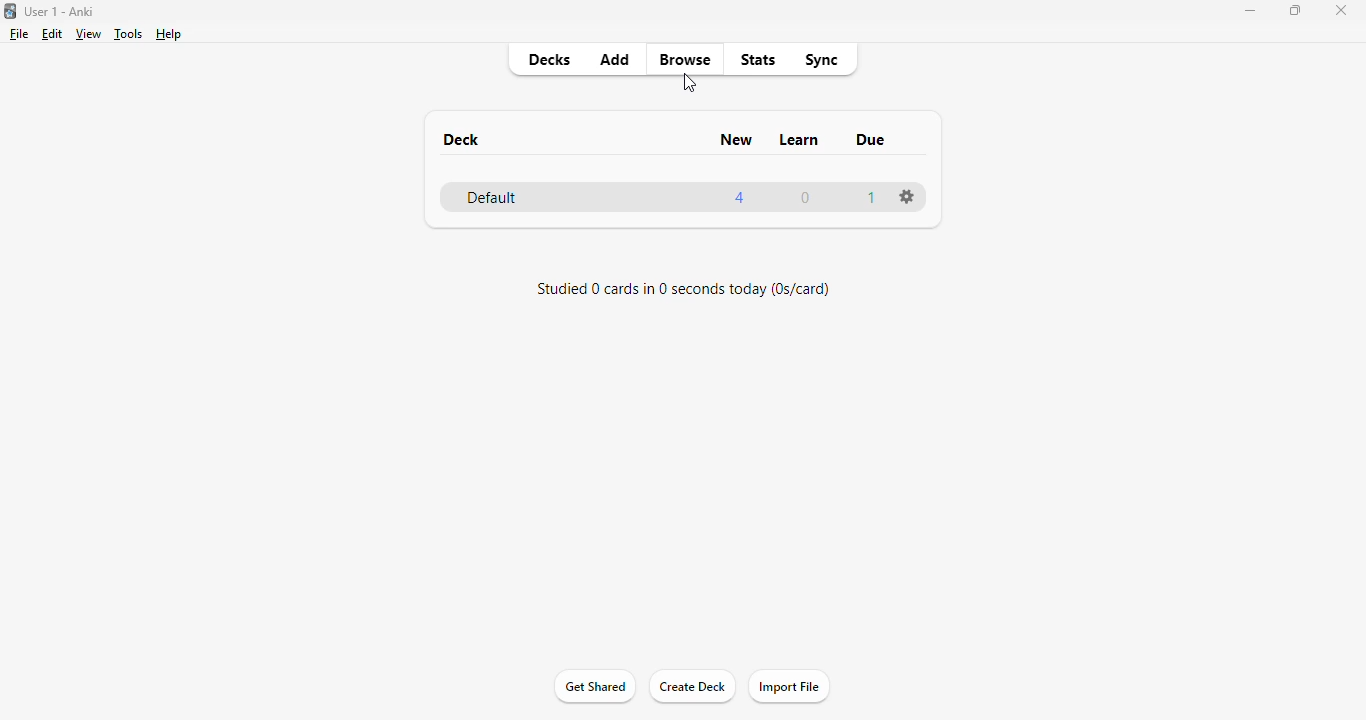 The width and height of the screenshot is (1366, 720). What do you see at coordinates (806, 197) in the screenshot?
I see `0` at bounding box center [806, 197].